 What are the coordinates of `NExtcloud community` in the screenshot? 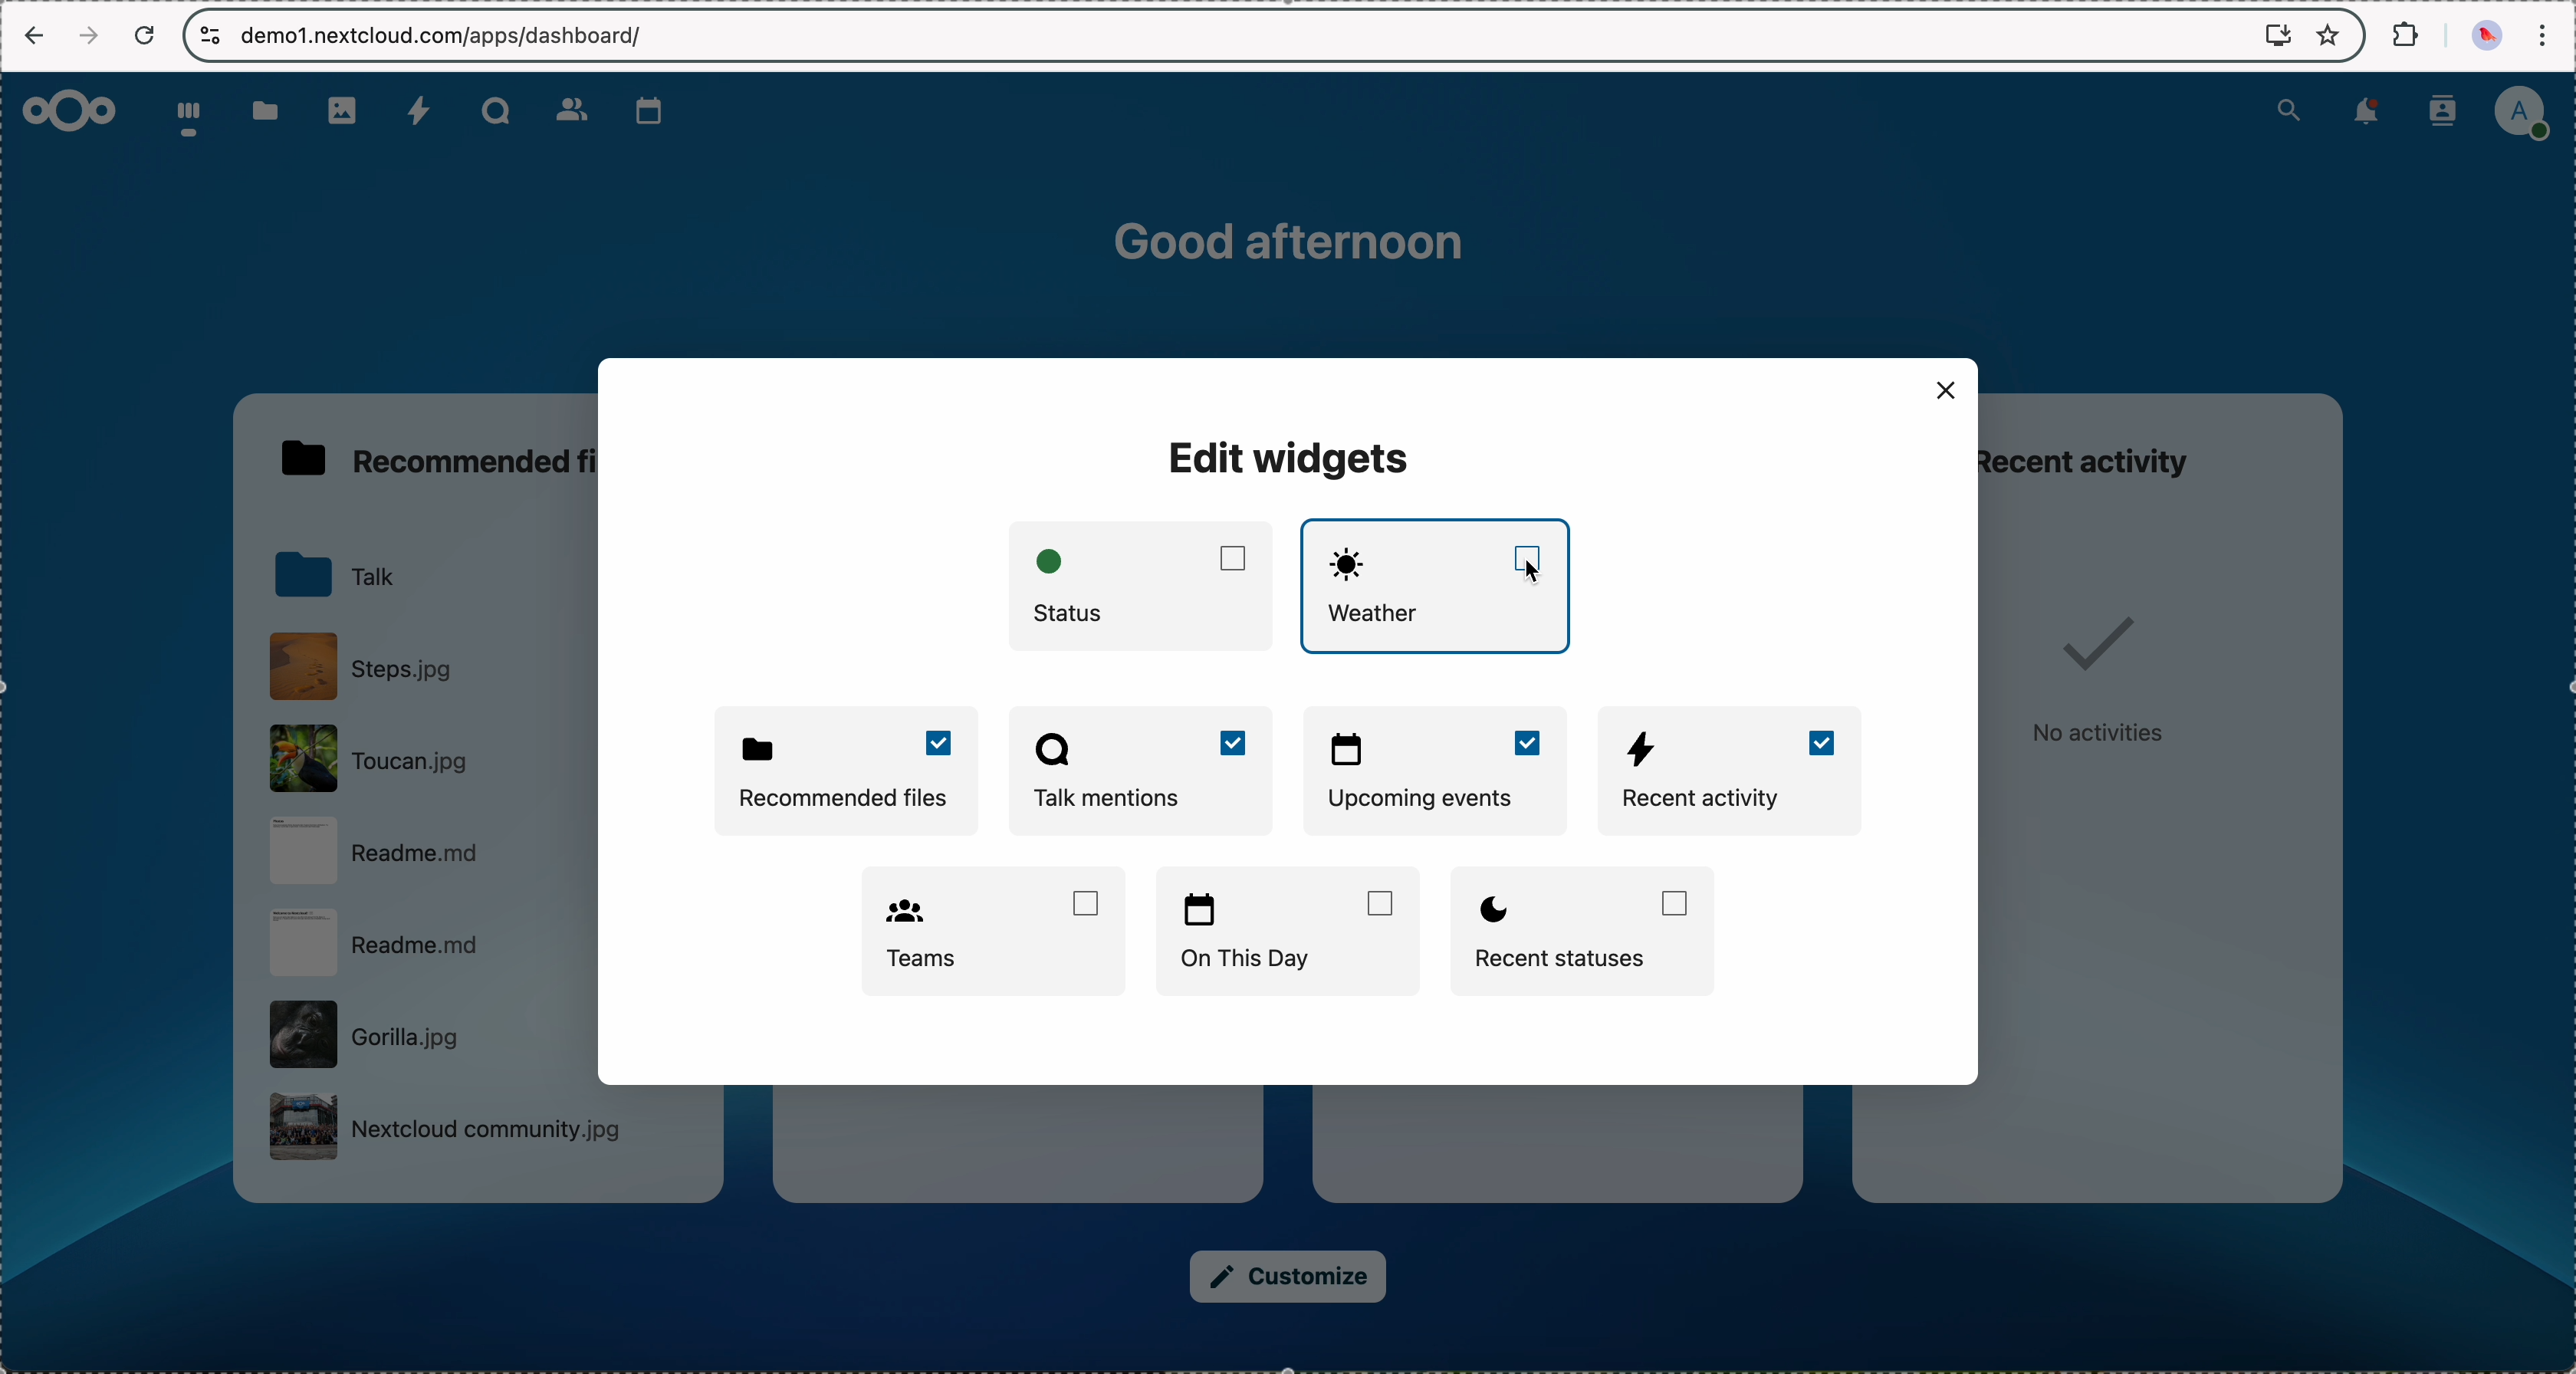 It's located at (441, 1130).